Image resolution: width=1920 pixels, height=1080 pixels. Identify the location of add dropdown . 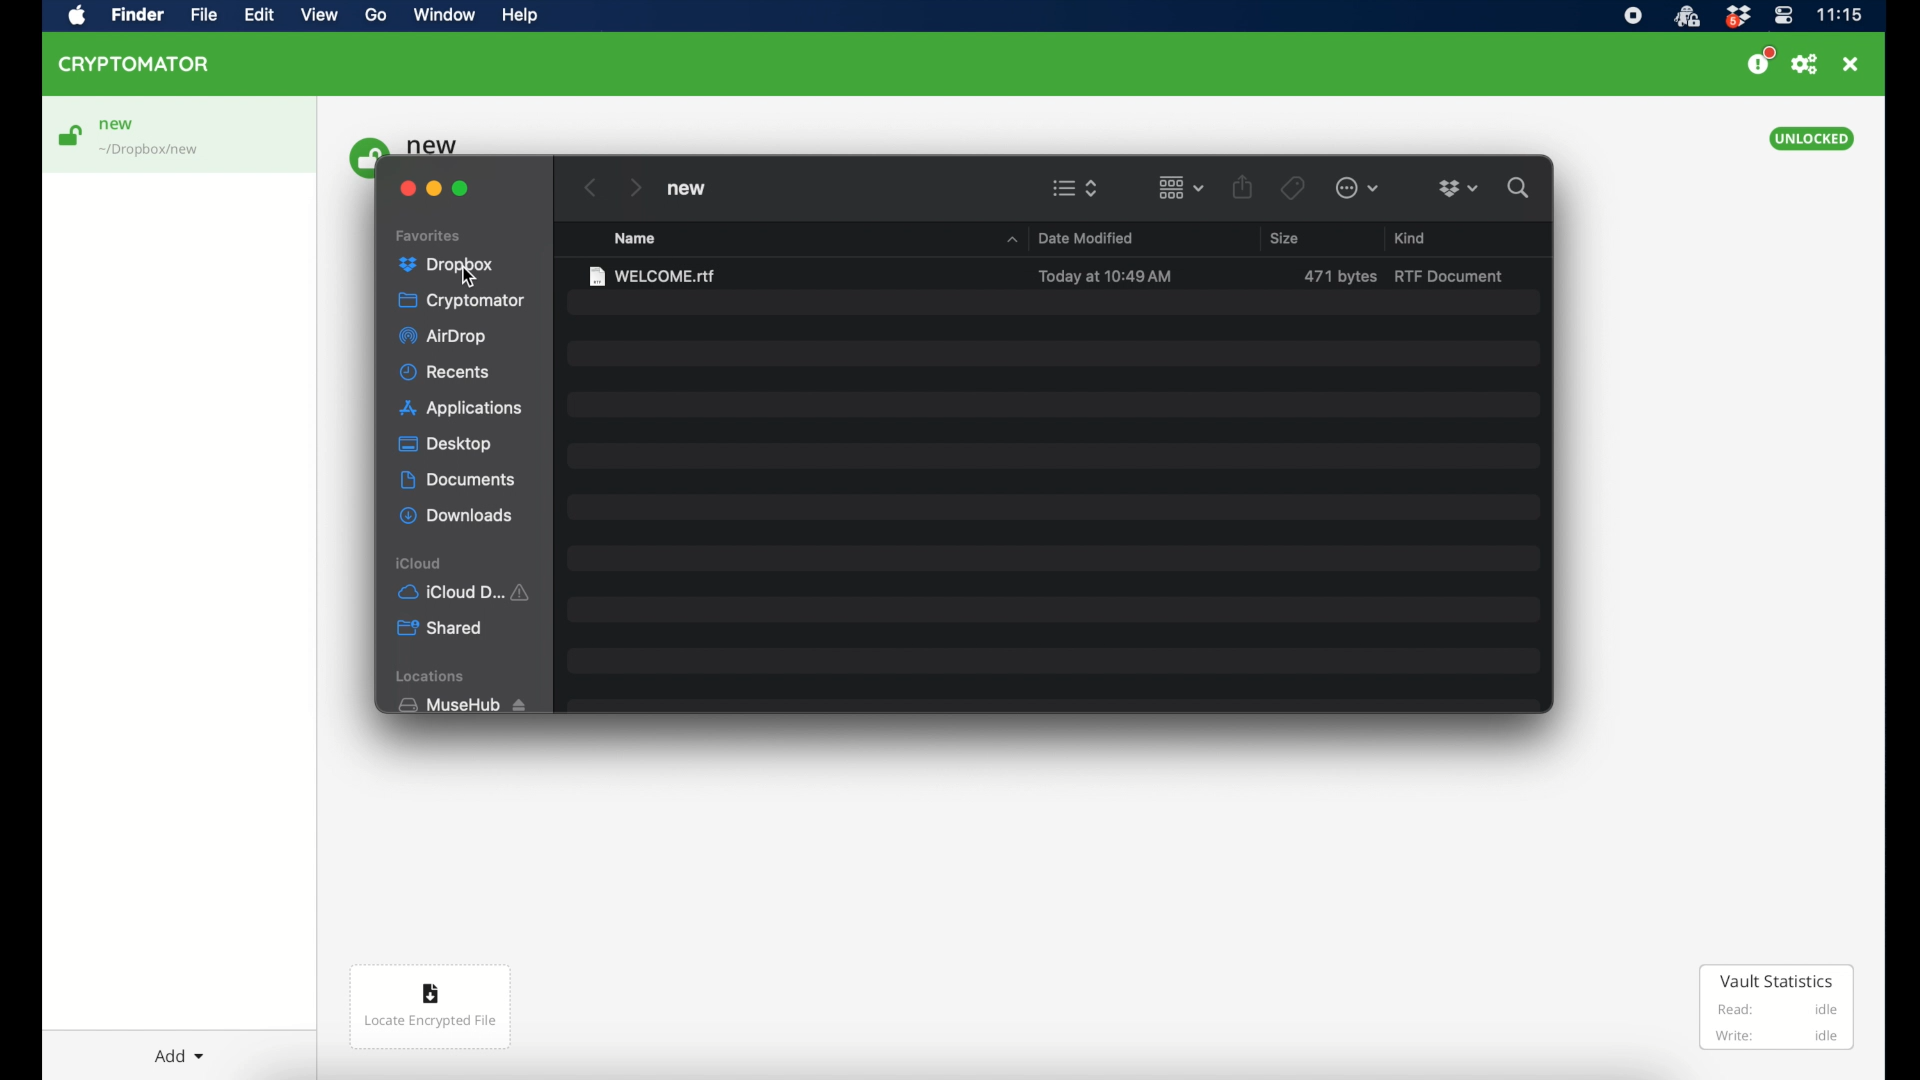
(179, 1056).